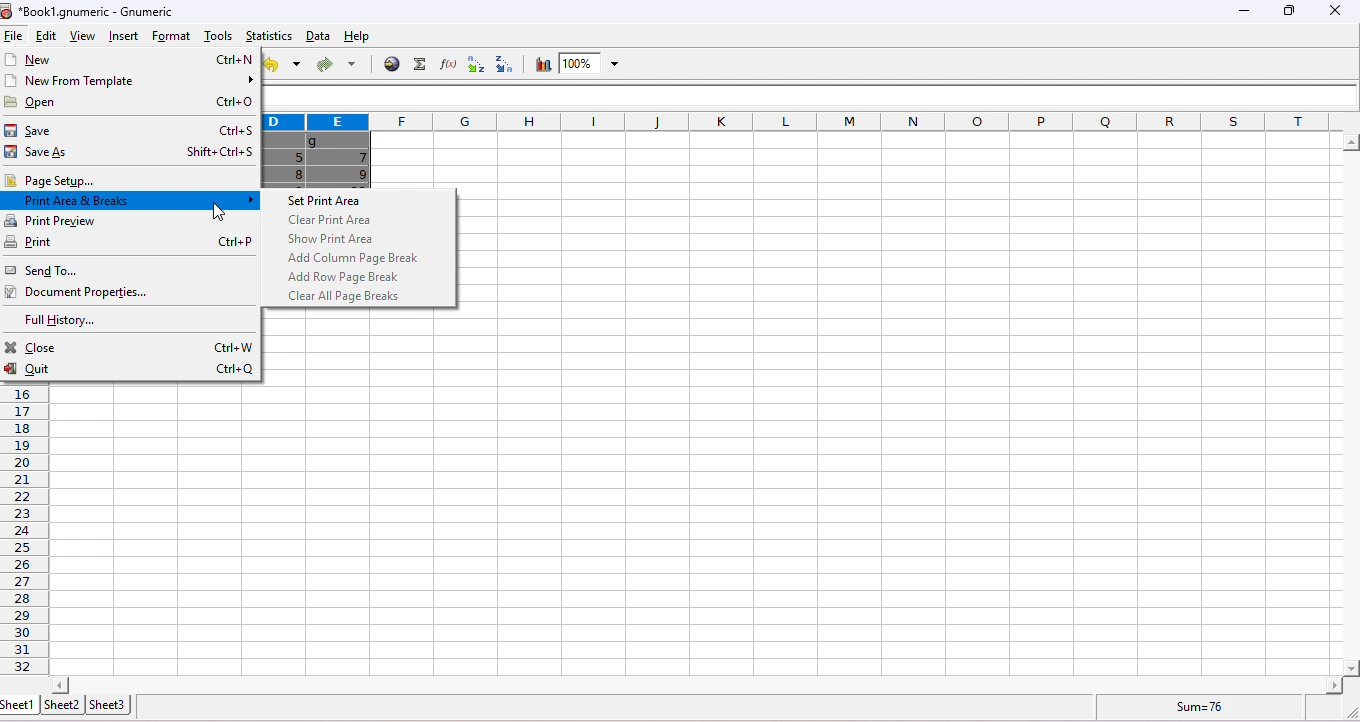 The width and height of the screenshot is (1360, 722). Describe the element at coordinates (1334, 11) in the screenshot. I see `close` at that location.